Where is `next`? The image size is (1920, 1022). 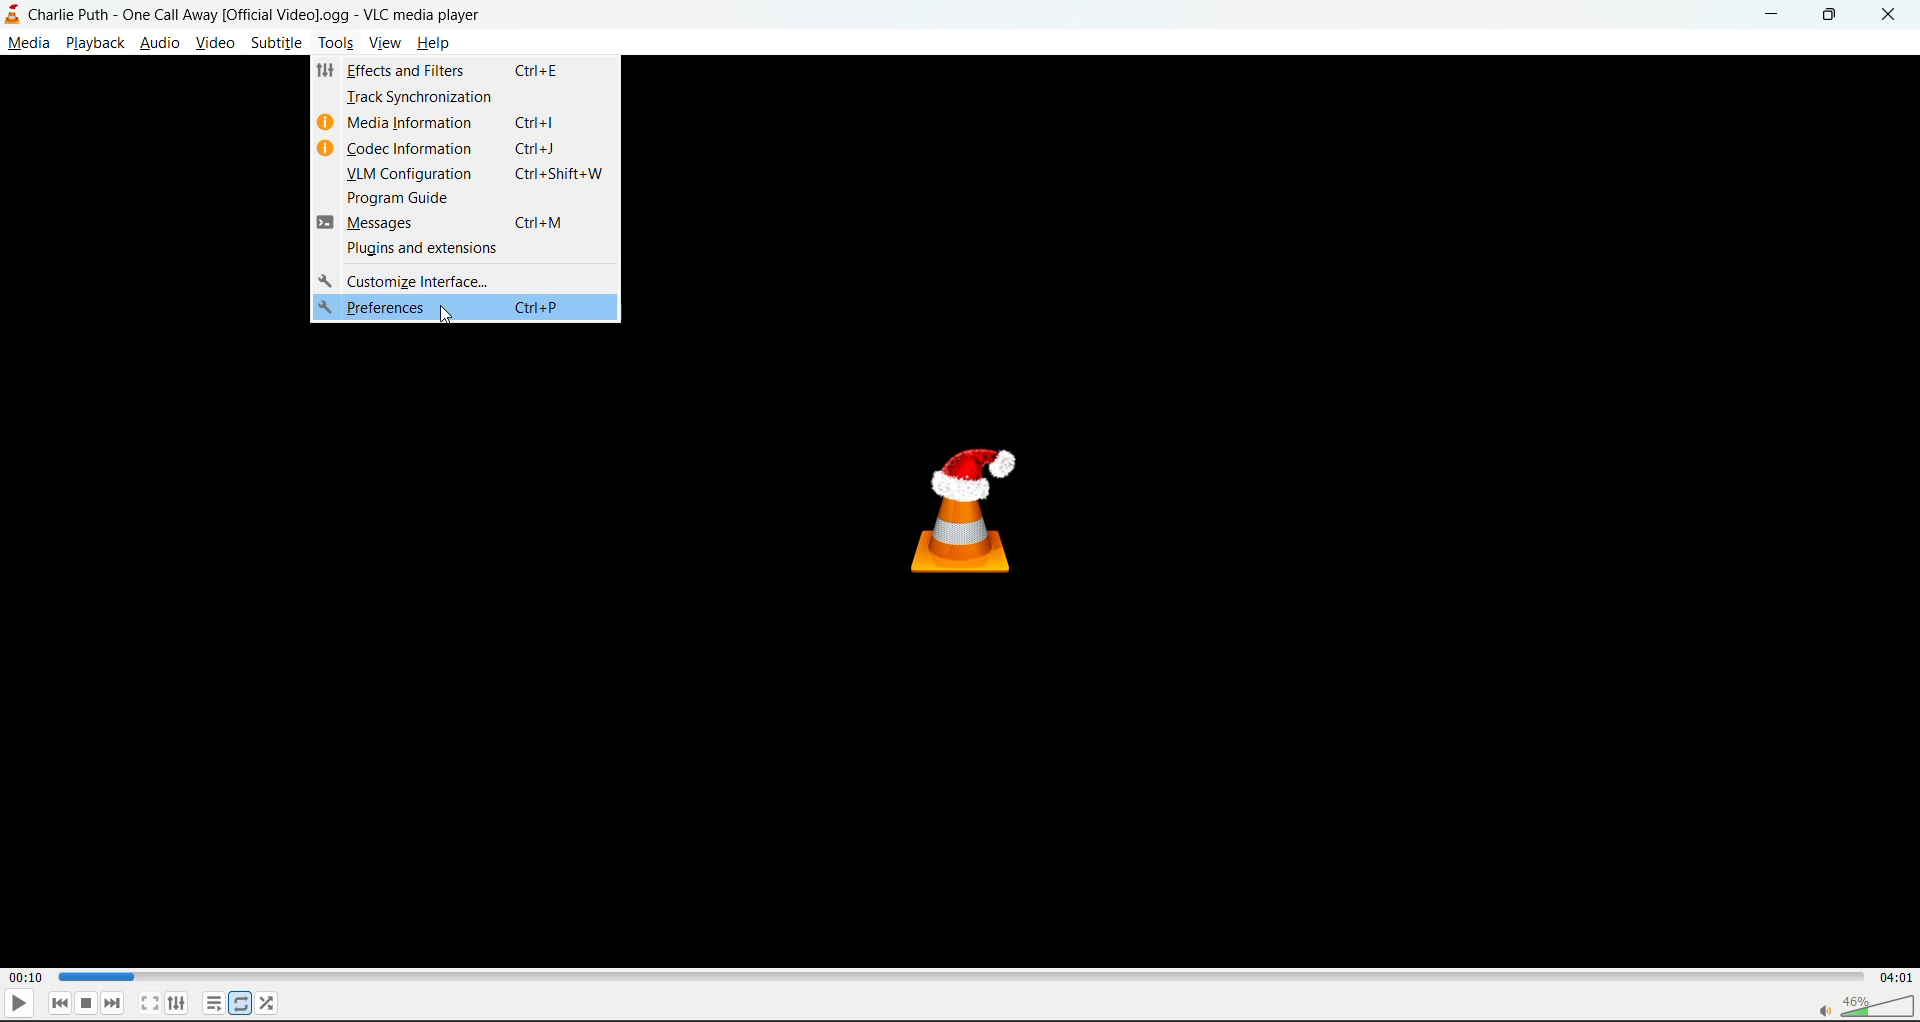
next is located at coordinates (111, 1005).